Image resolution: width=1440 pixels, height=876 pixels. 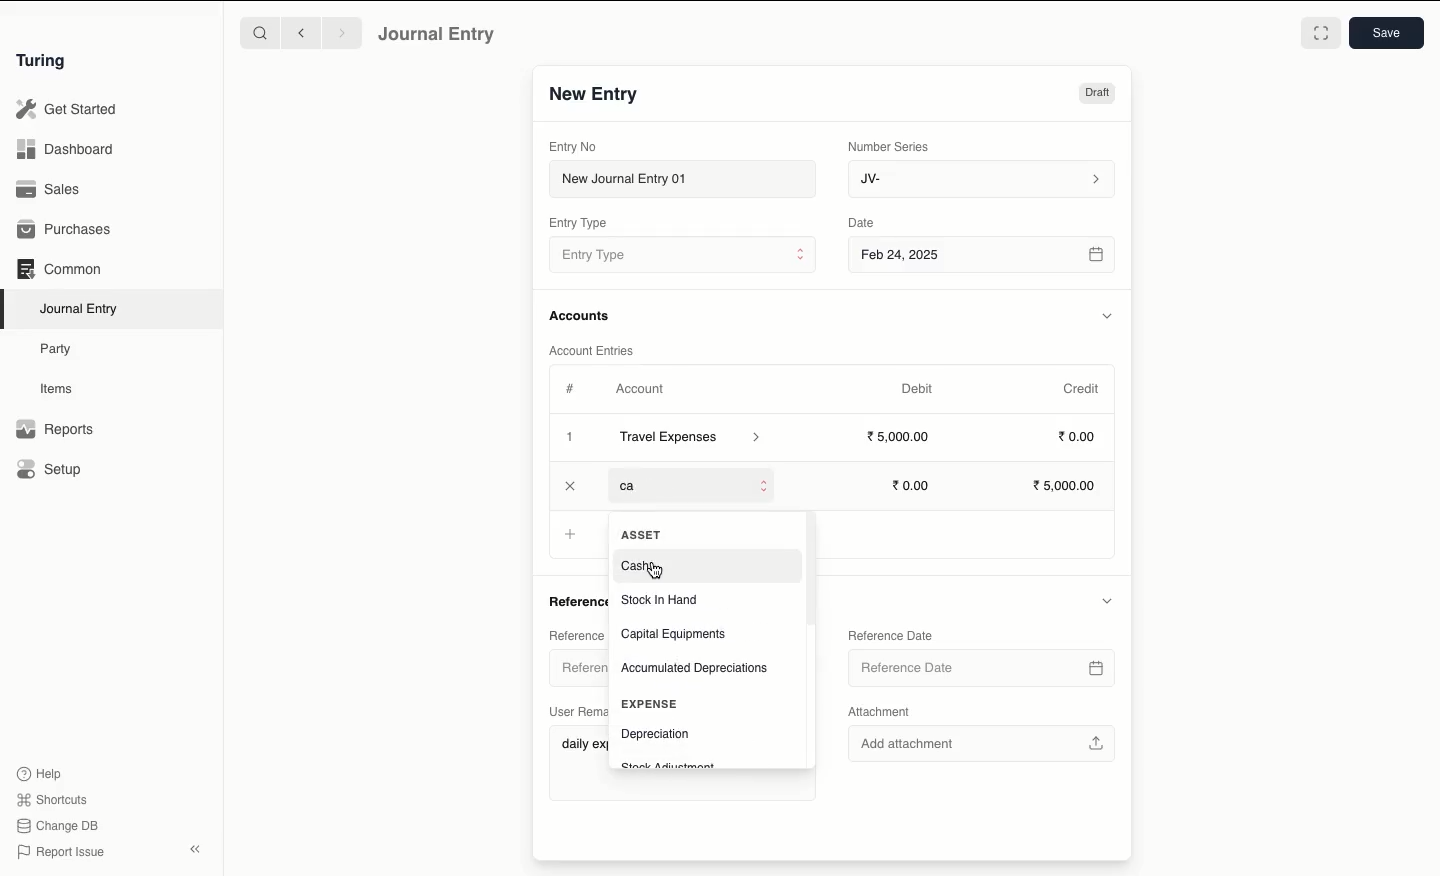 What do you see at coordinates (1078, 435) in the screenshot?
I see `0.00` at bounding box center [1078, 435].